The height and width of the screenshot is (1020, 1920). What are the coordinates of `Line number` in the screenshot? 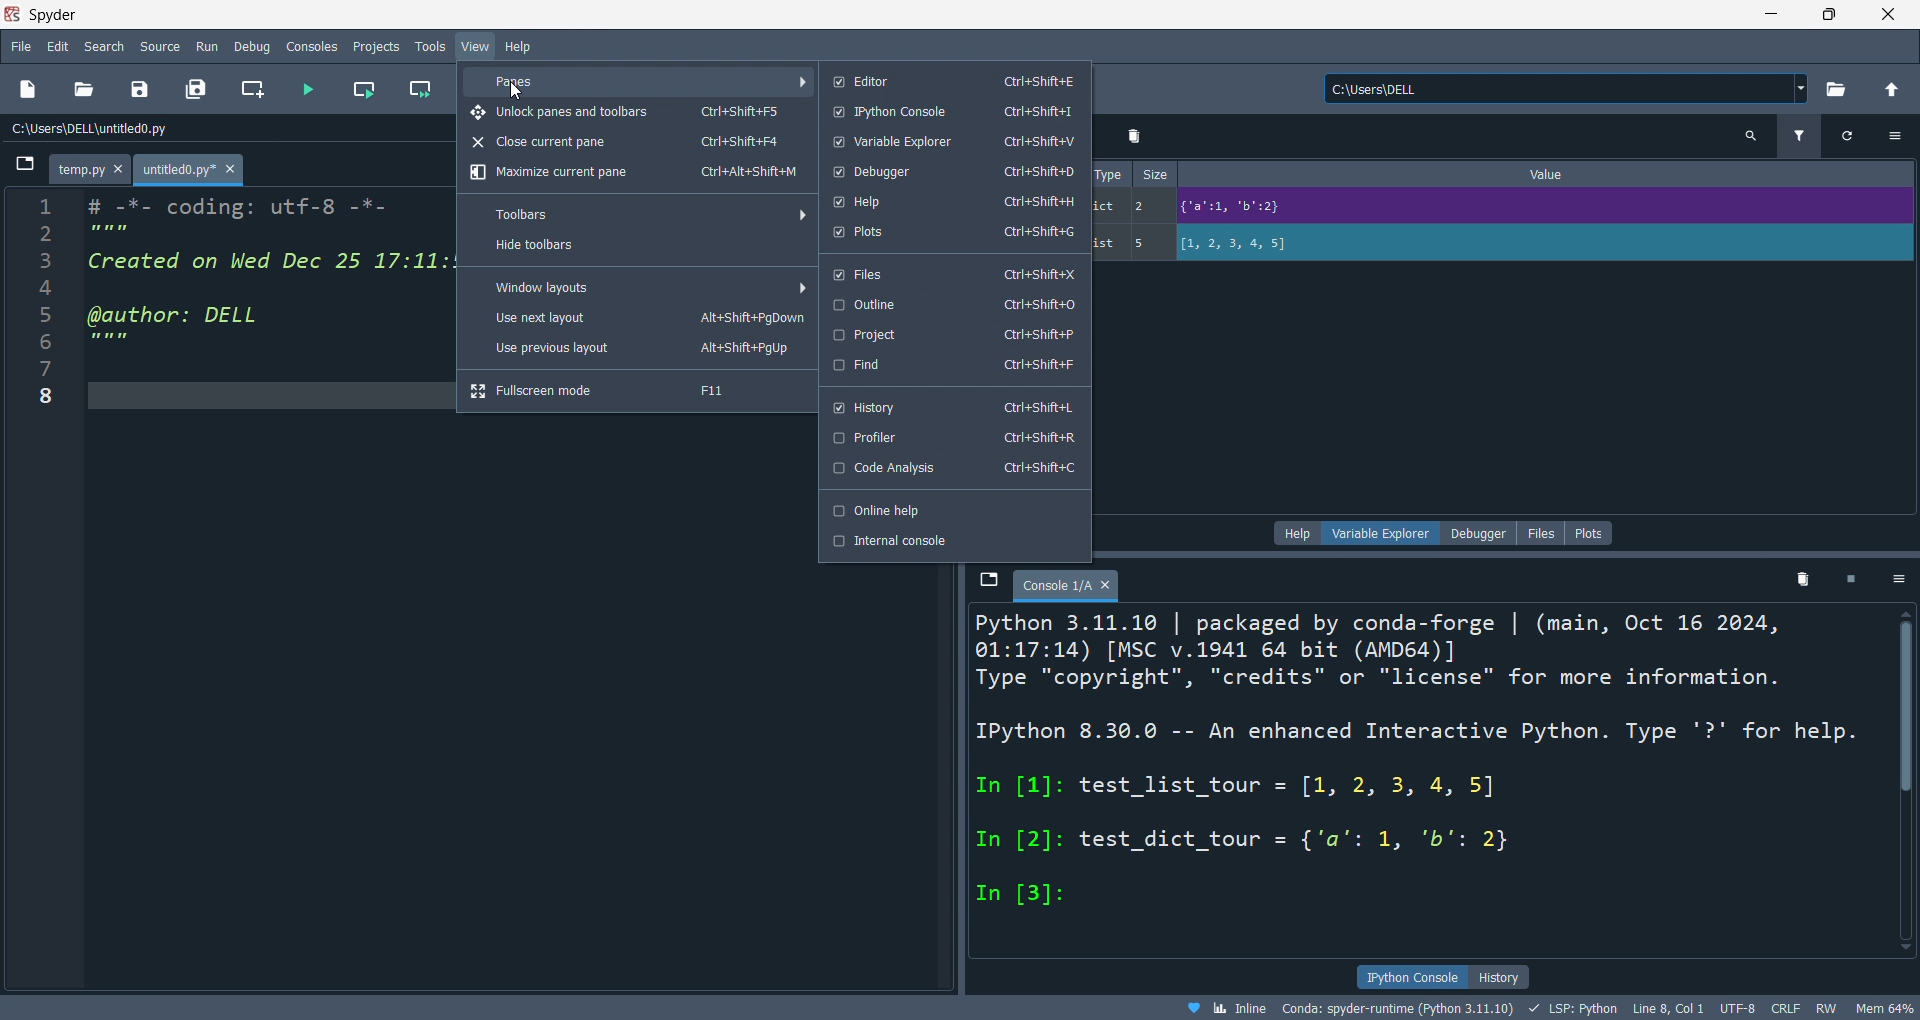 It's located at (44, 308).